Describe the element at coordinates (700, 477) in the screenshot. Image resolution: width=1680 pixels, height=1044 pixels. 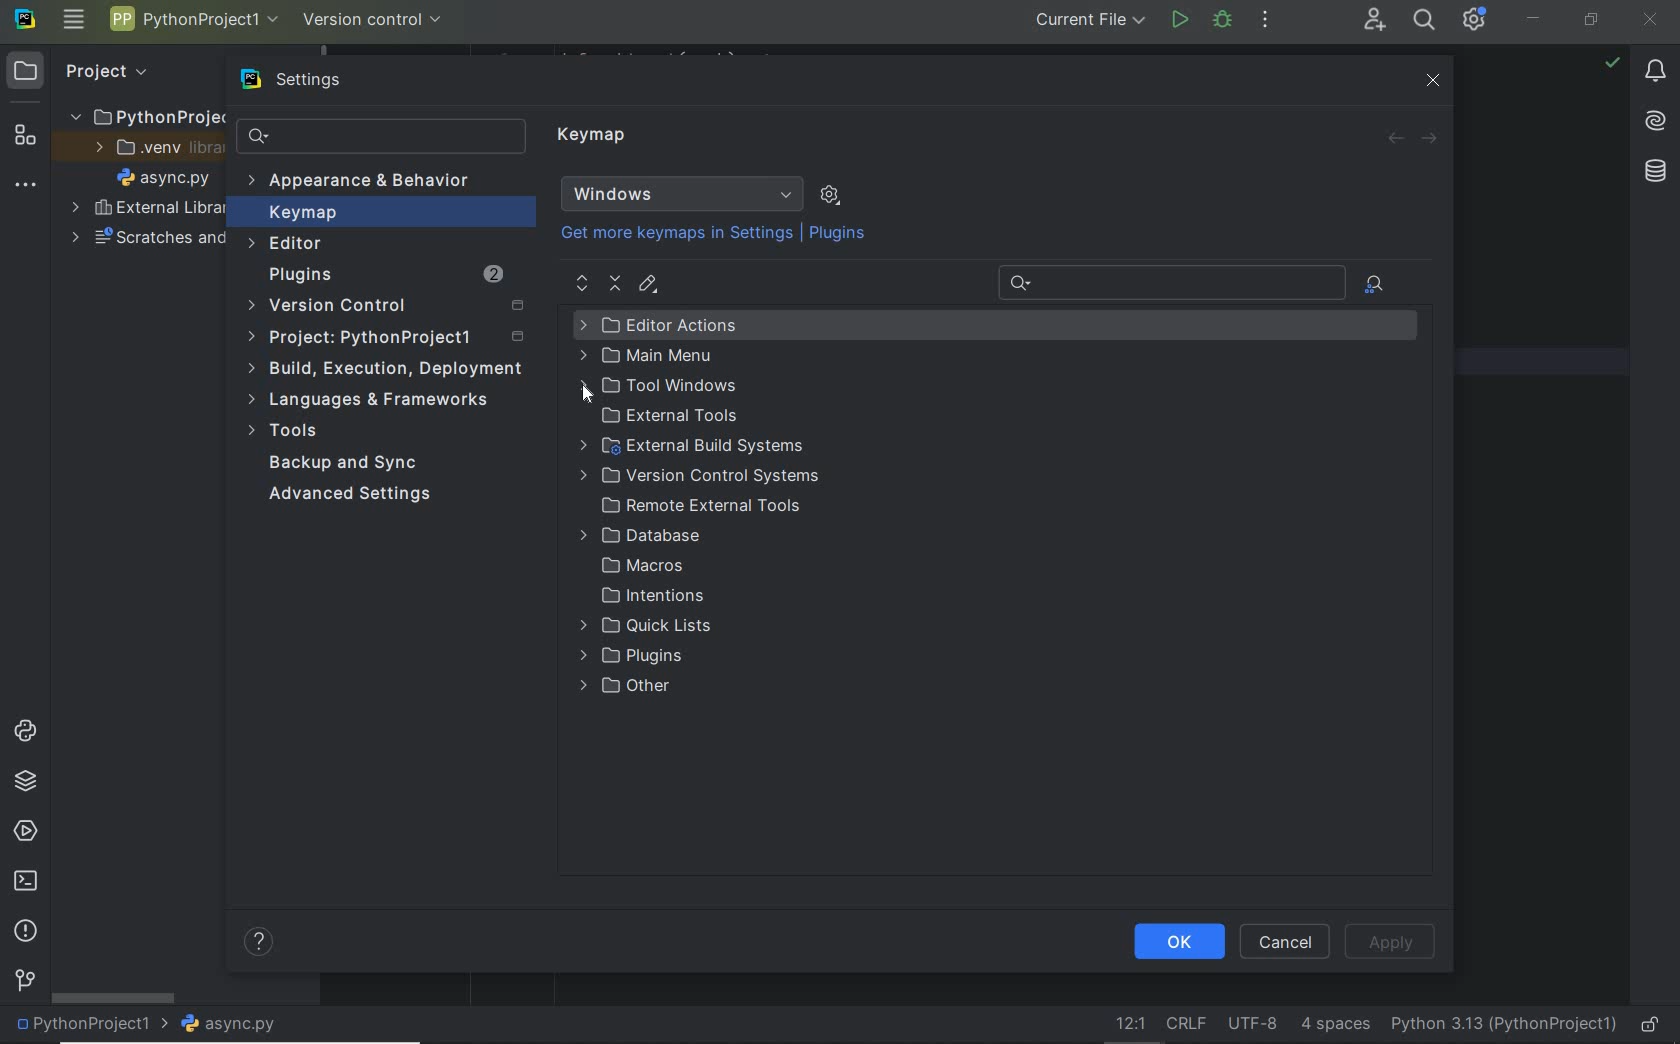
I see `Version control systems` at that location.